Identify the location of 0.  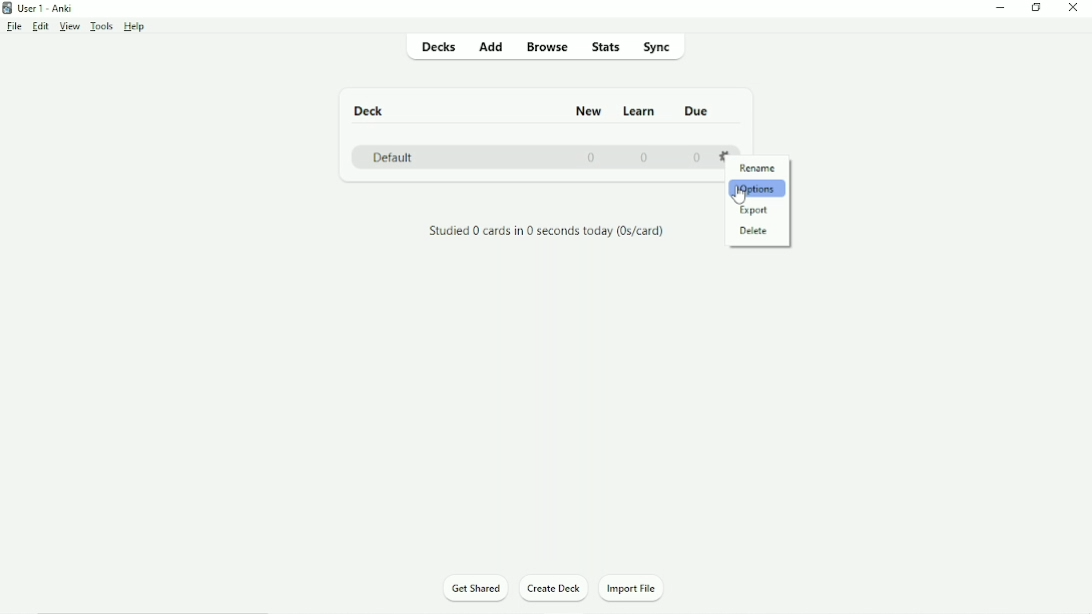
(697, 158).